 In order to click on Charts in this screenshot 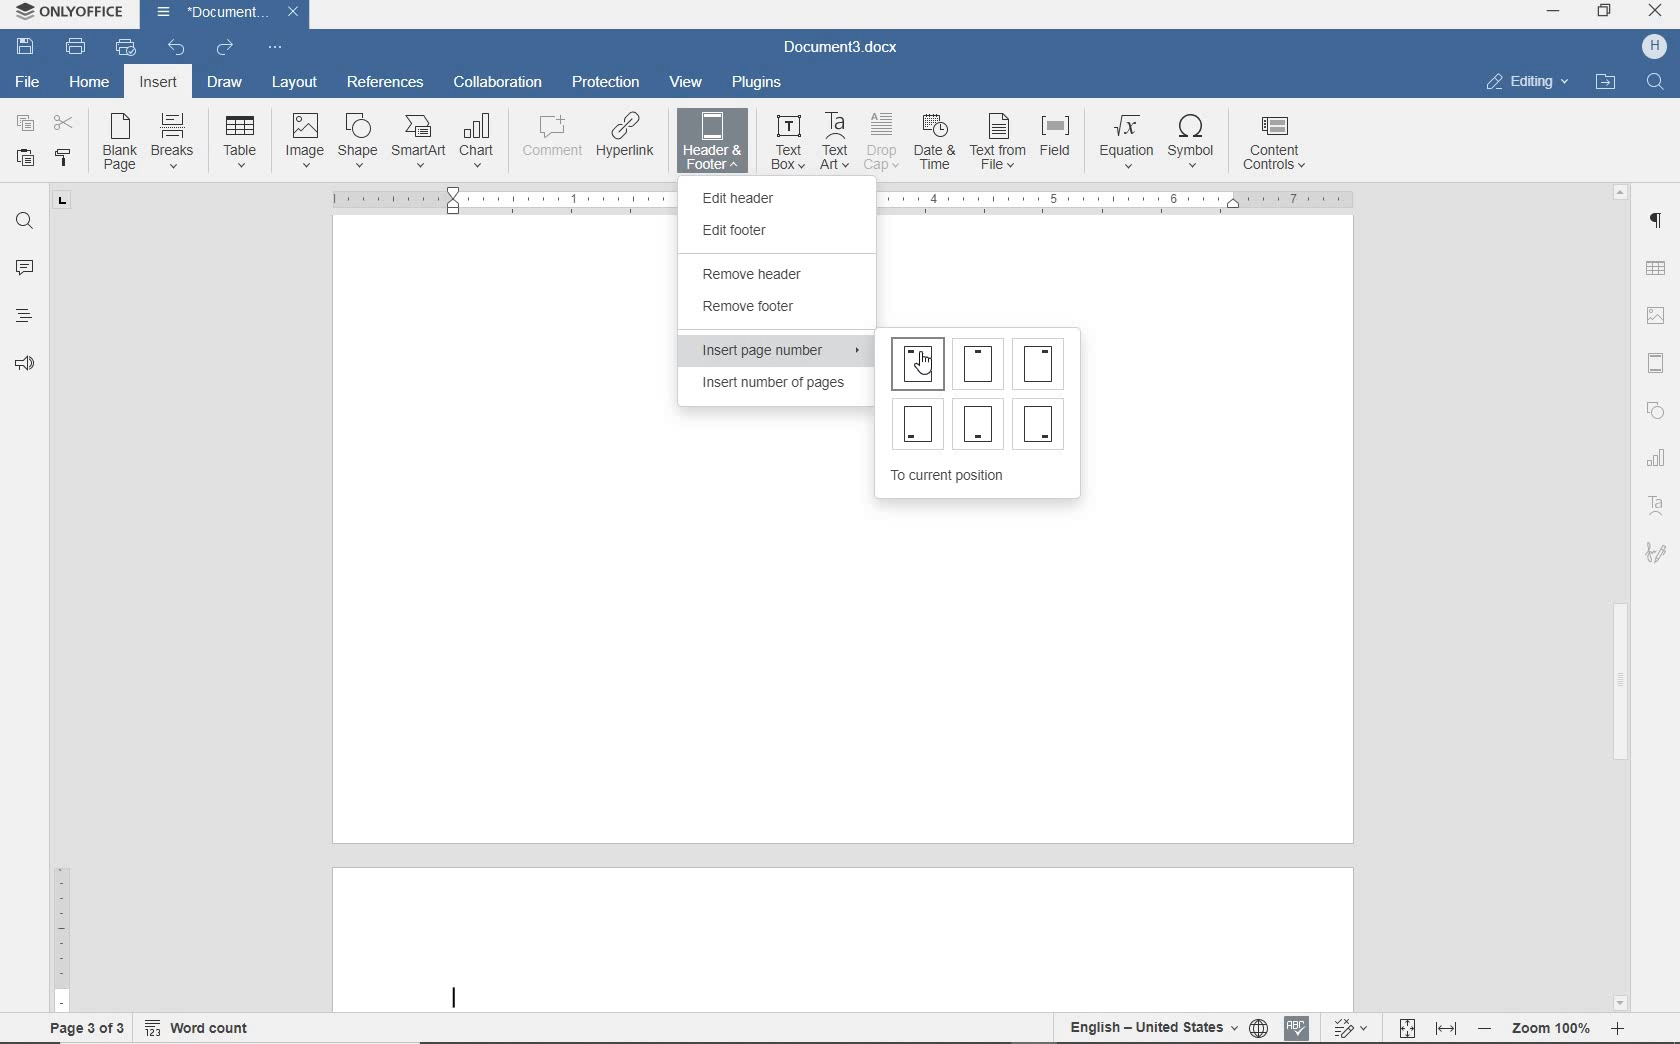, I will do `click(1655, 454)`.